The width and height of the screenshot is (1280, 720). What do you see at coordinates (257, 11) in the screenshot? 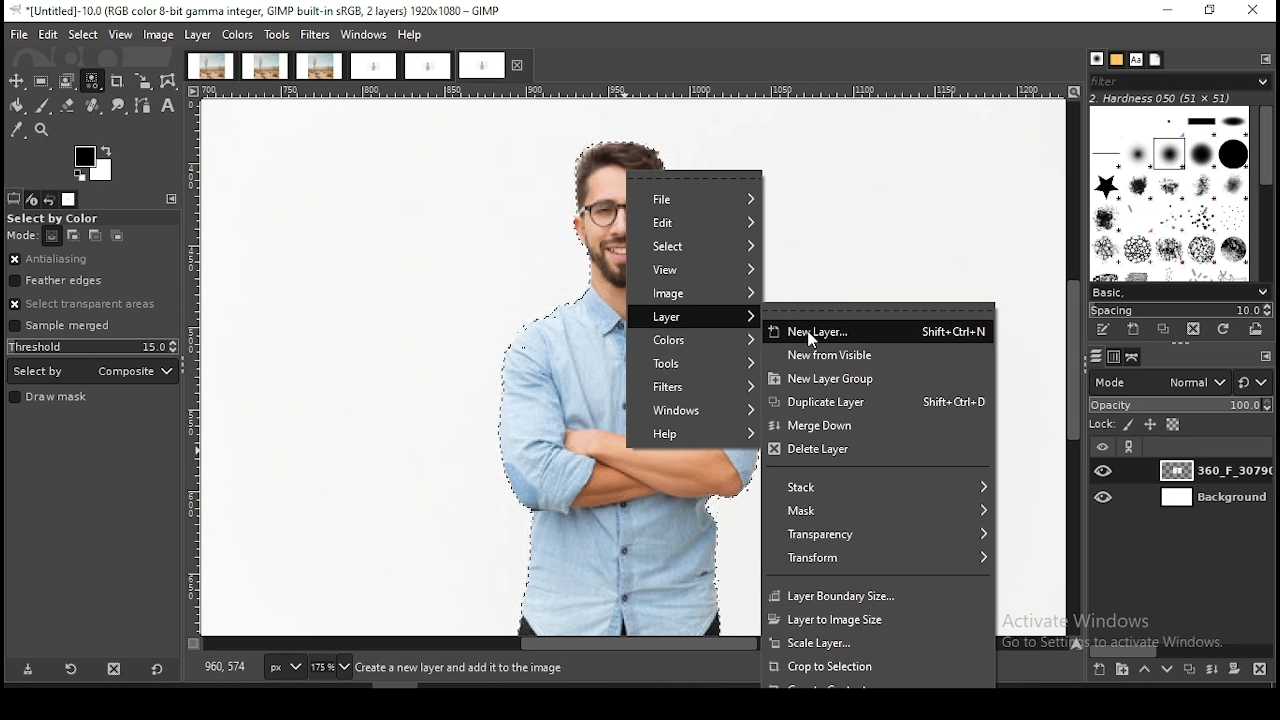
I see `|< *[Untitied]- 10.0 (RGB color 8-bit gamma integer, GIMP built-in SRGE, 2 layers) 1920x1080 - GIMP` at bounding box center [257, 11].